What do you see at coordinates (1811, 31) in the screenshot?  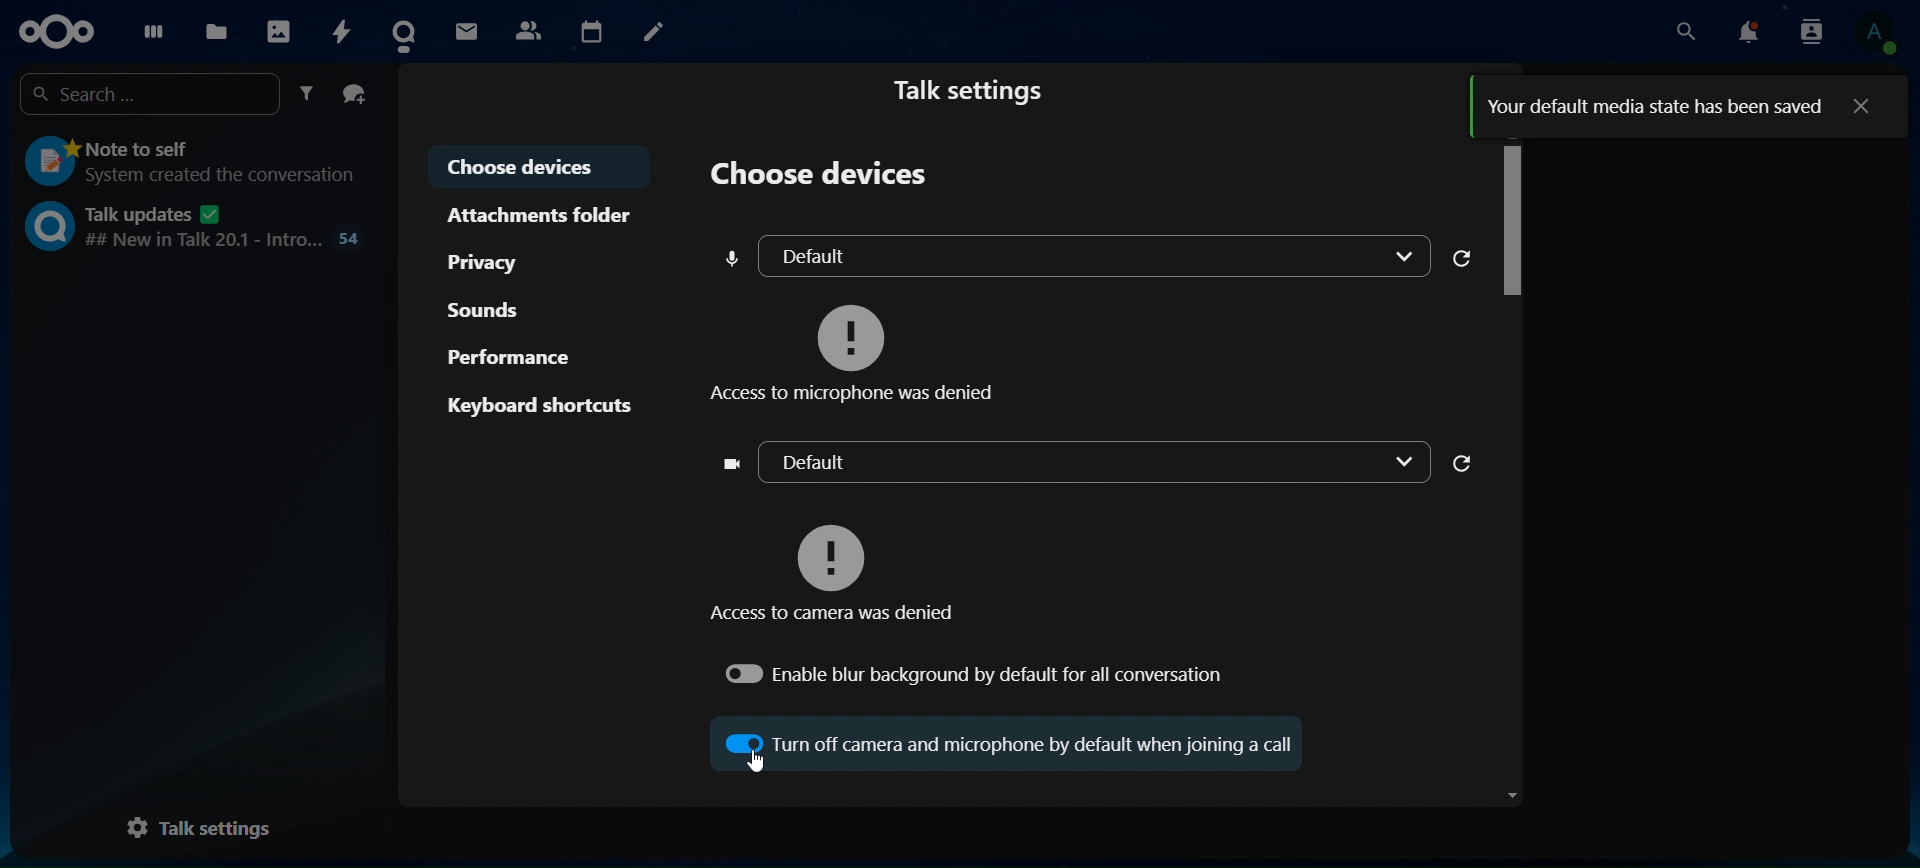 I see `search contacts` at bounding box center [1811, 31].